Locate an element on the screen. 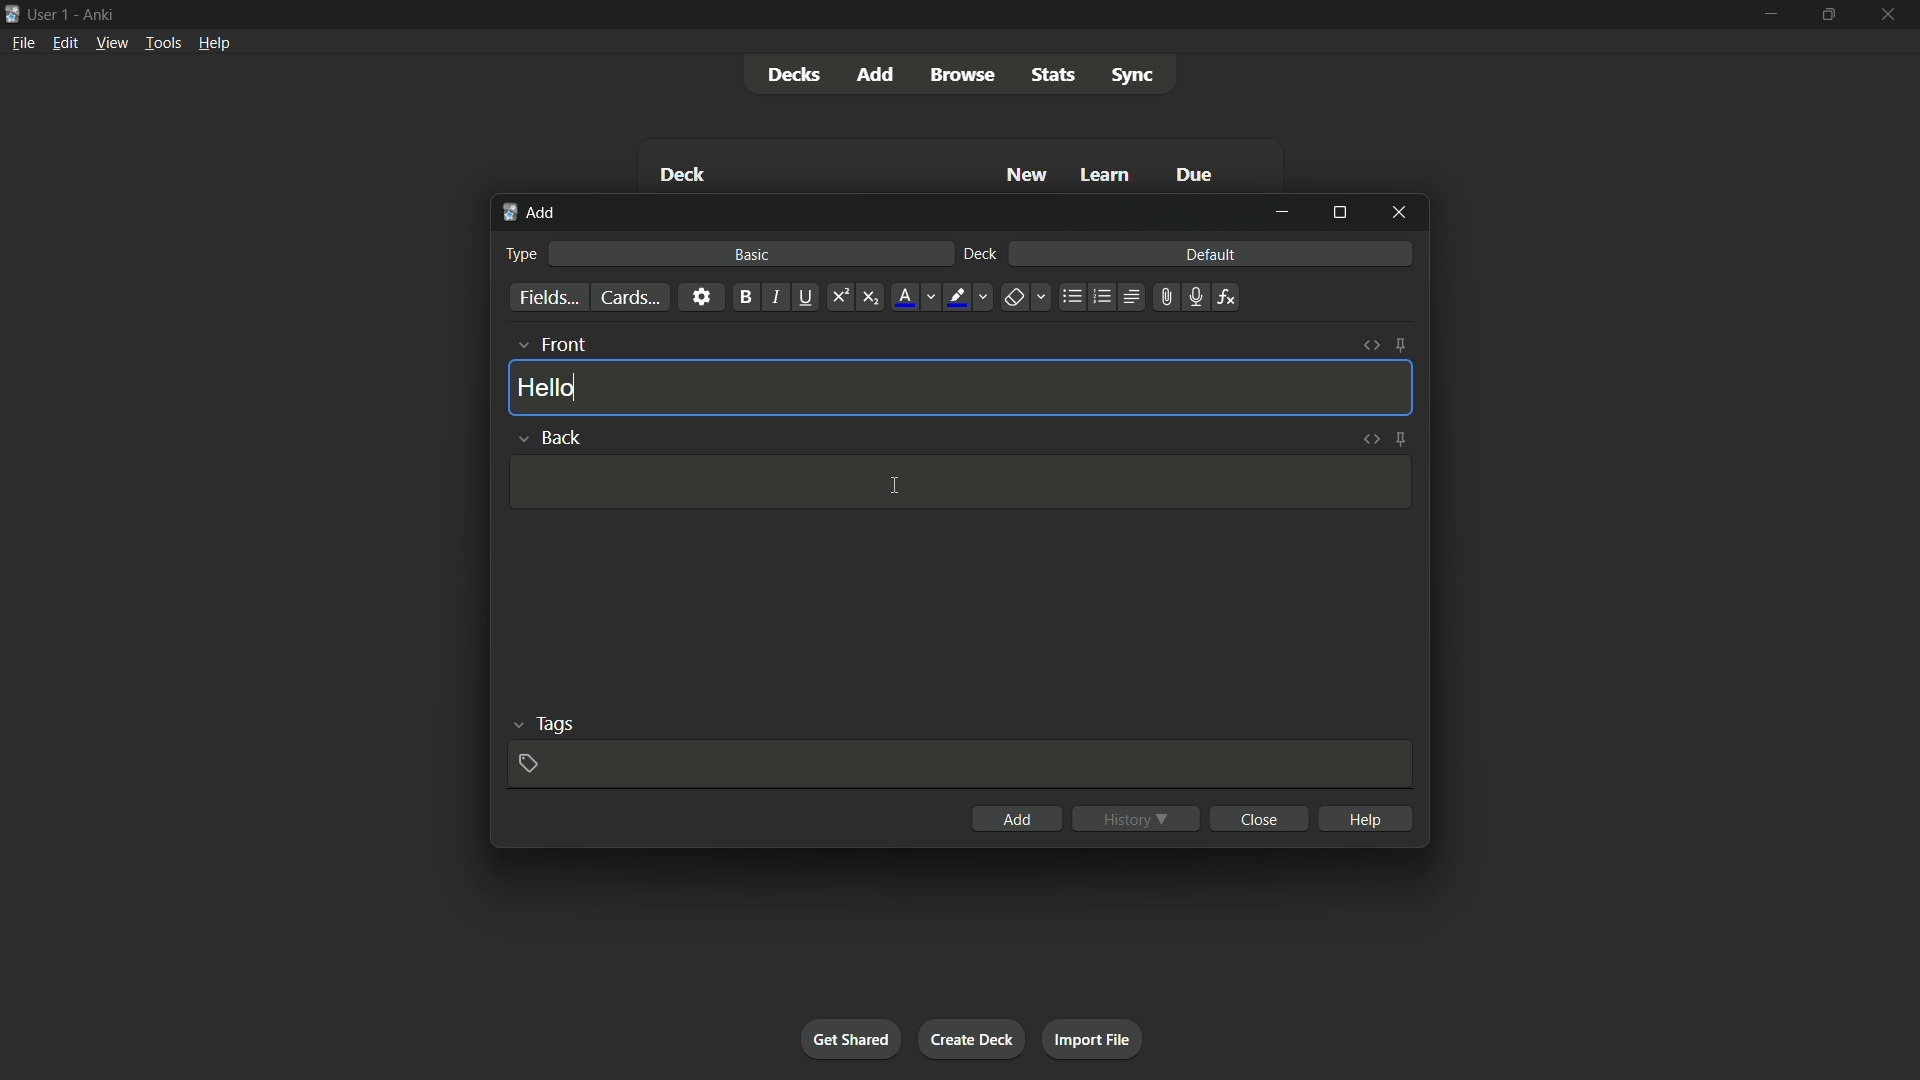 This screenshot has width=1920, height=1080. superscript is located at coordinates (839, 296).